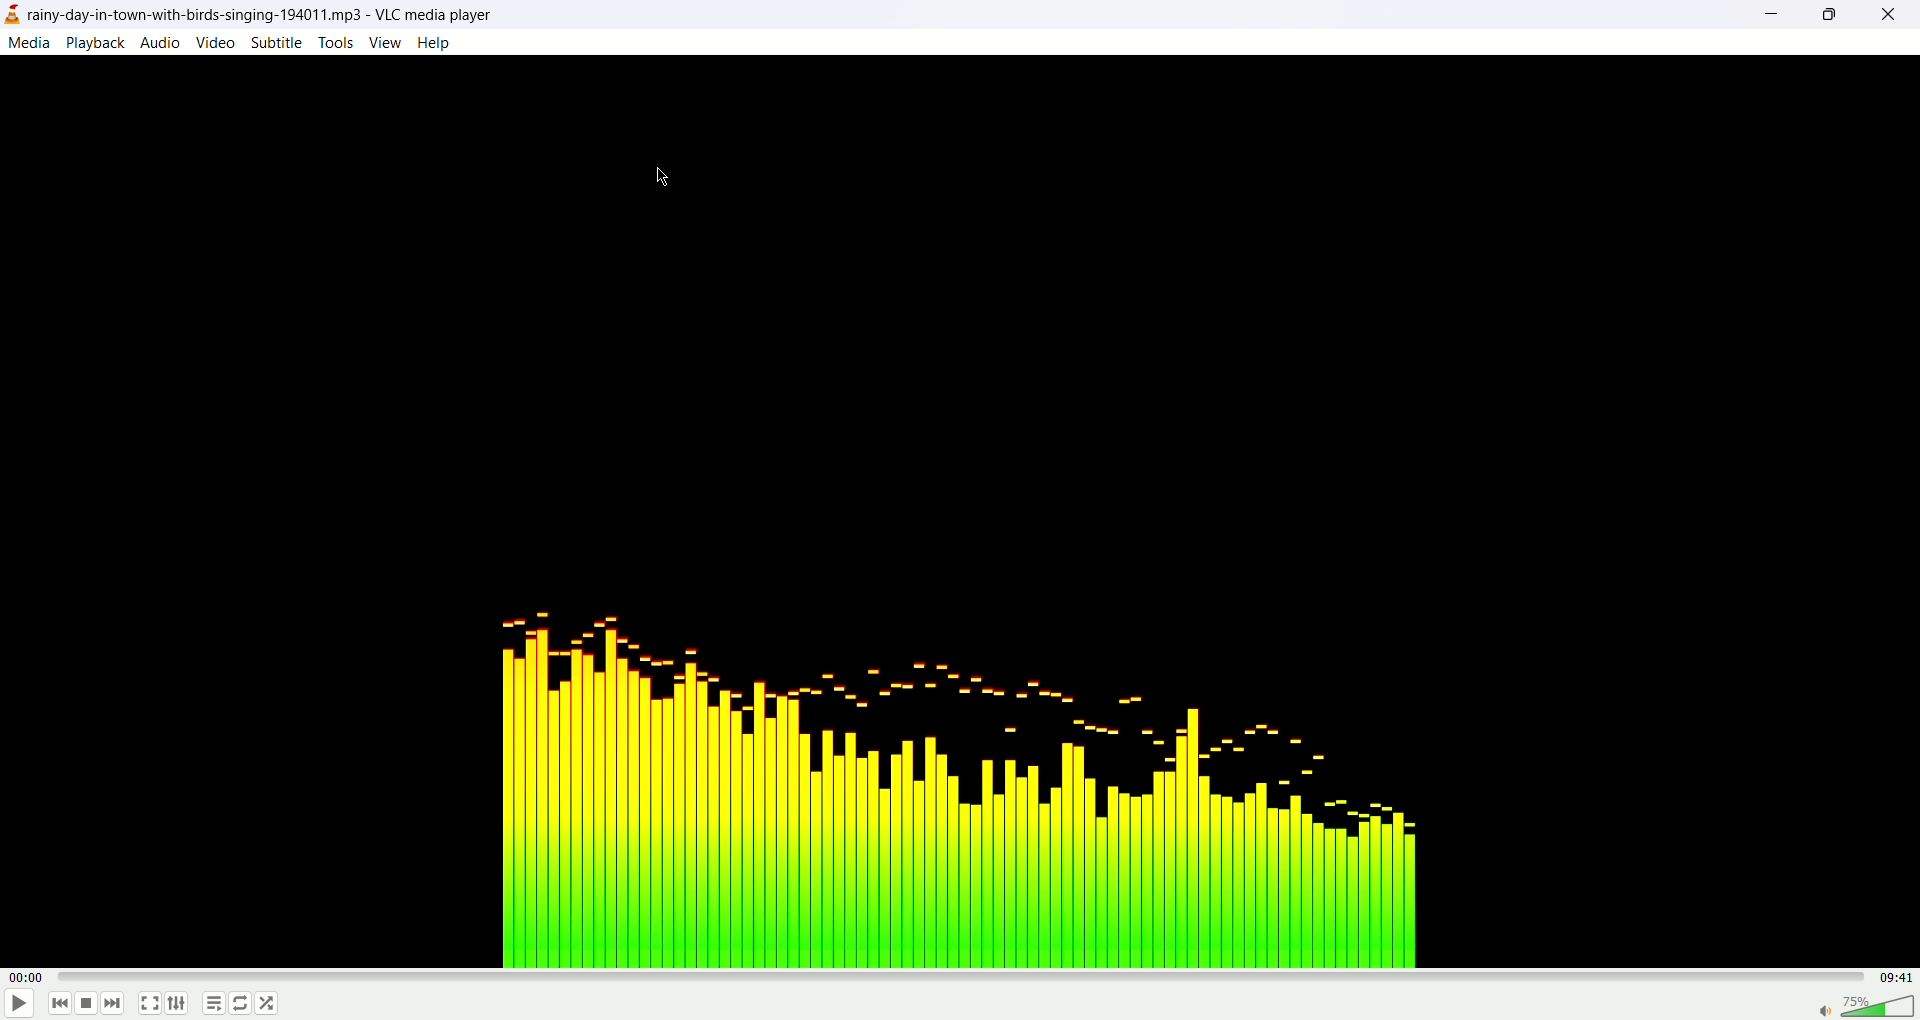  Describe the element at coordinates (22, 976) in the screenshot. I see `played time` at that location.